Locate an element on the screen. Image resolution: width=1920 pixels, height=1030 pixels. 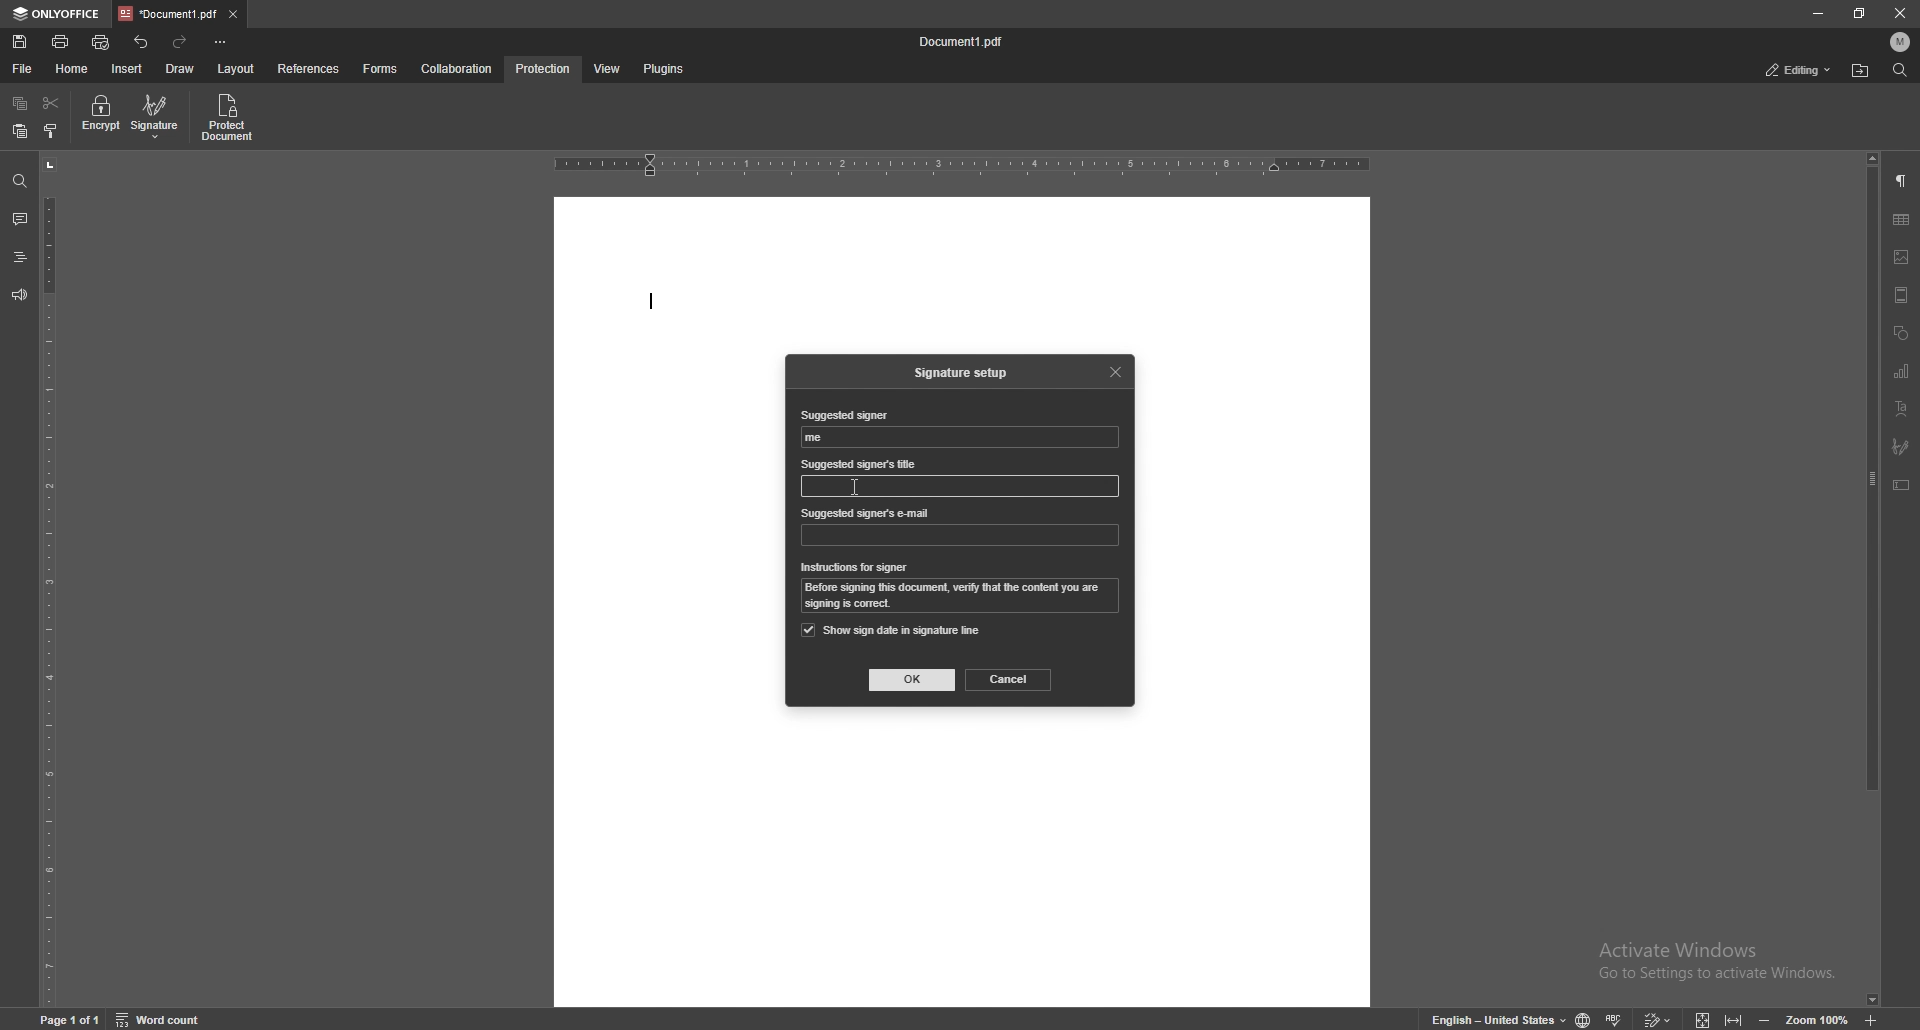
tab is located at coordinates (167, 13).